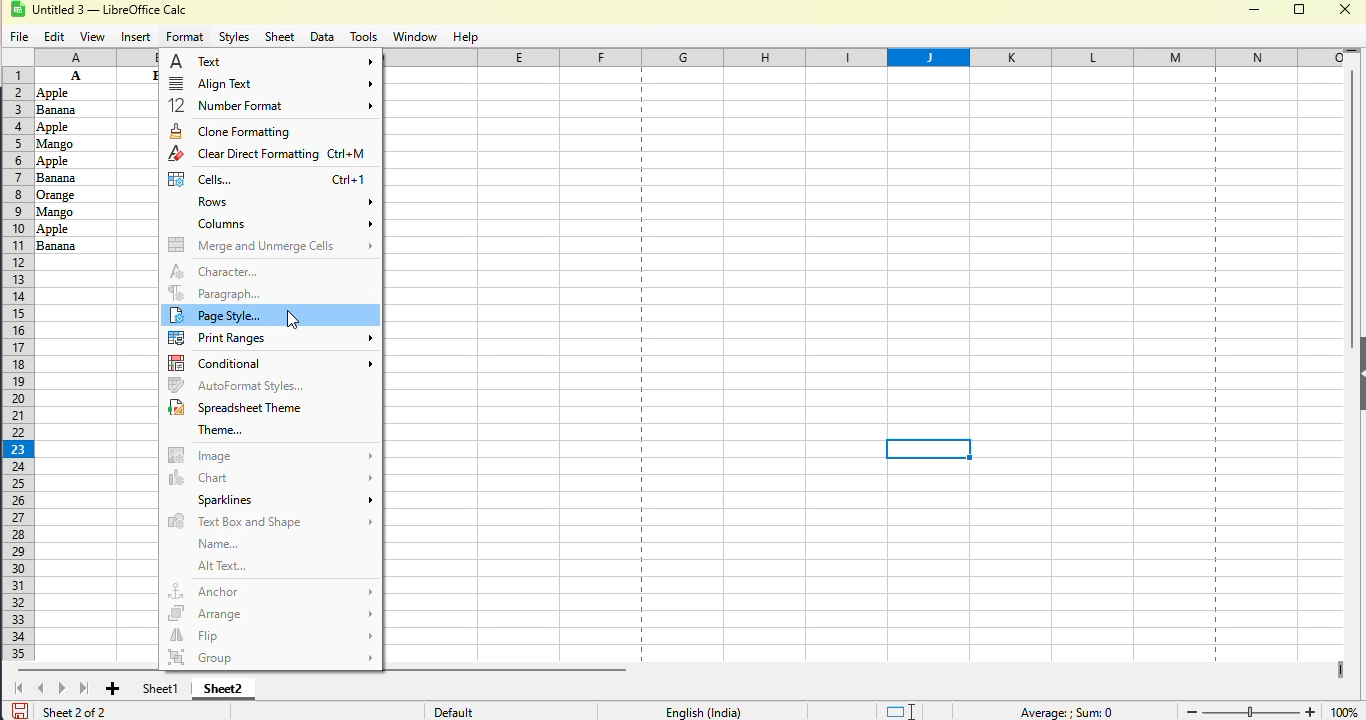  Describe the element at coordinates (15, 364) in the screenshot. I see `rows` at that location.